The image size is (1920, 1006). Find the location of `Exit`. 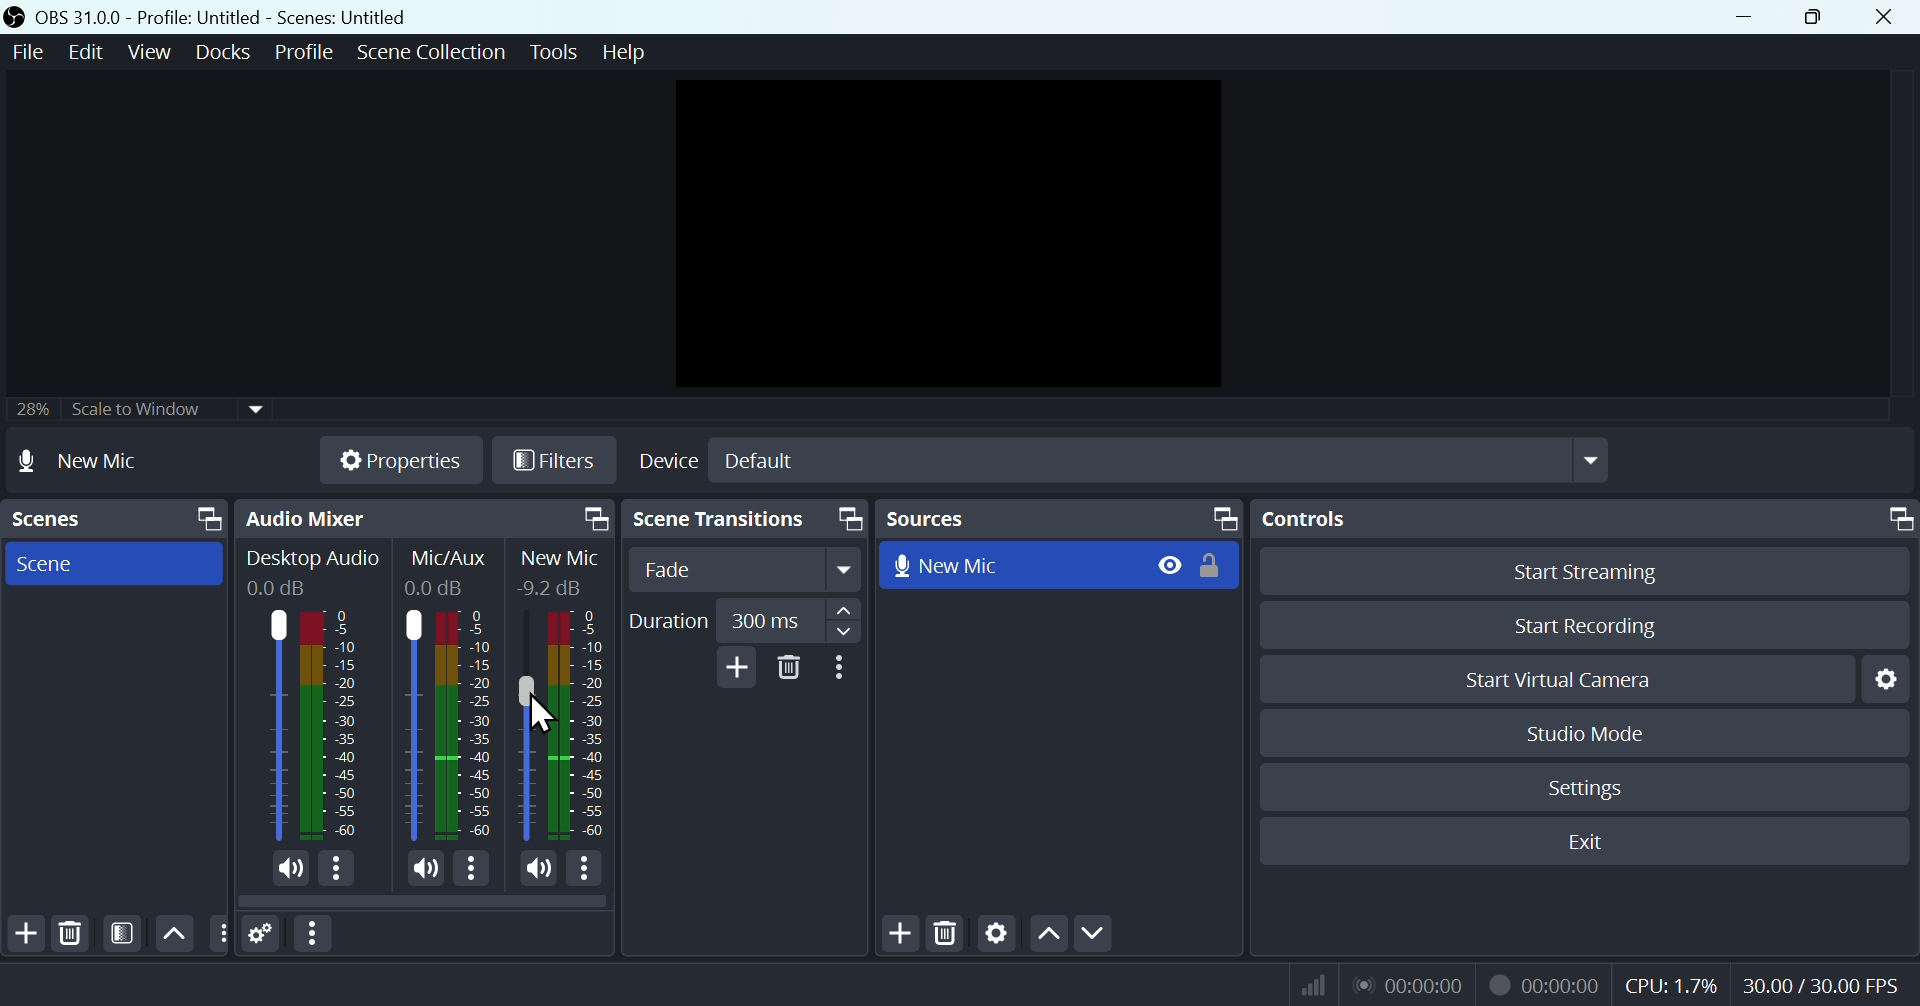

Exit is located at coordinates (1597, 842).